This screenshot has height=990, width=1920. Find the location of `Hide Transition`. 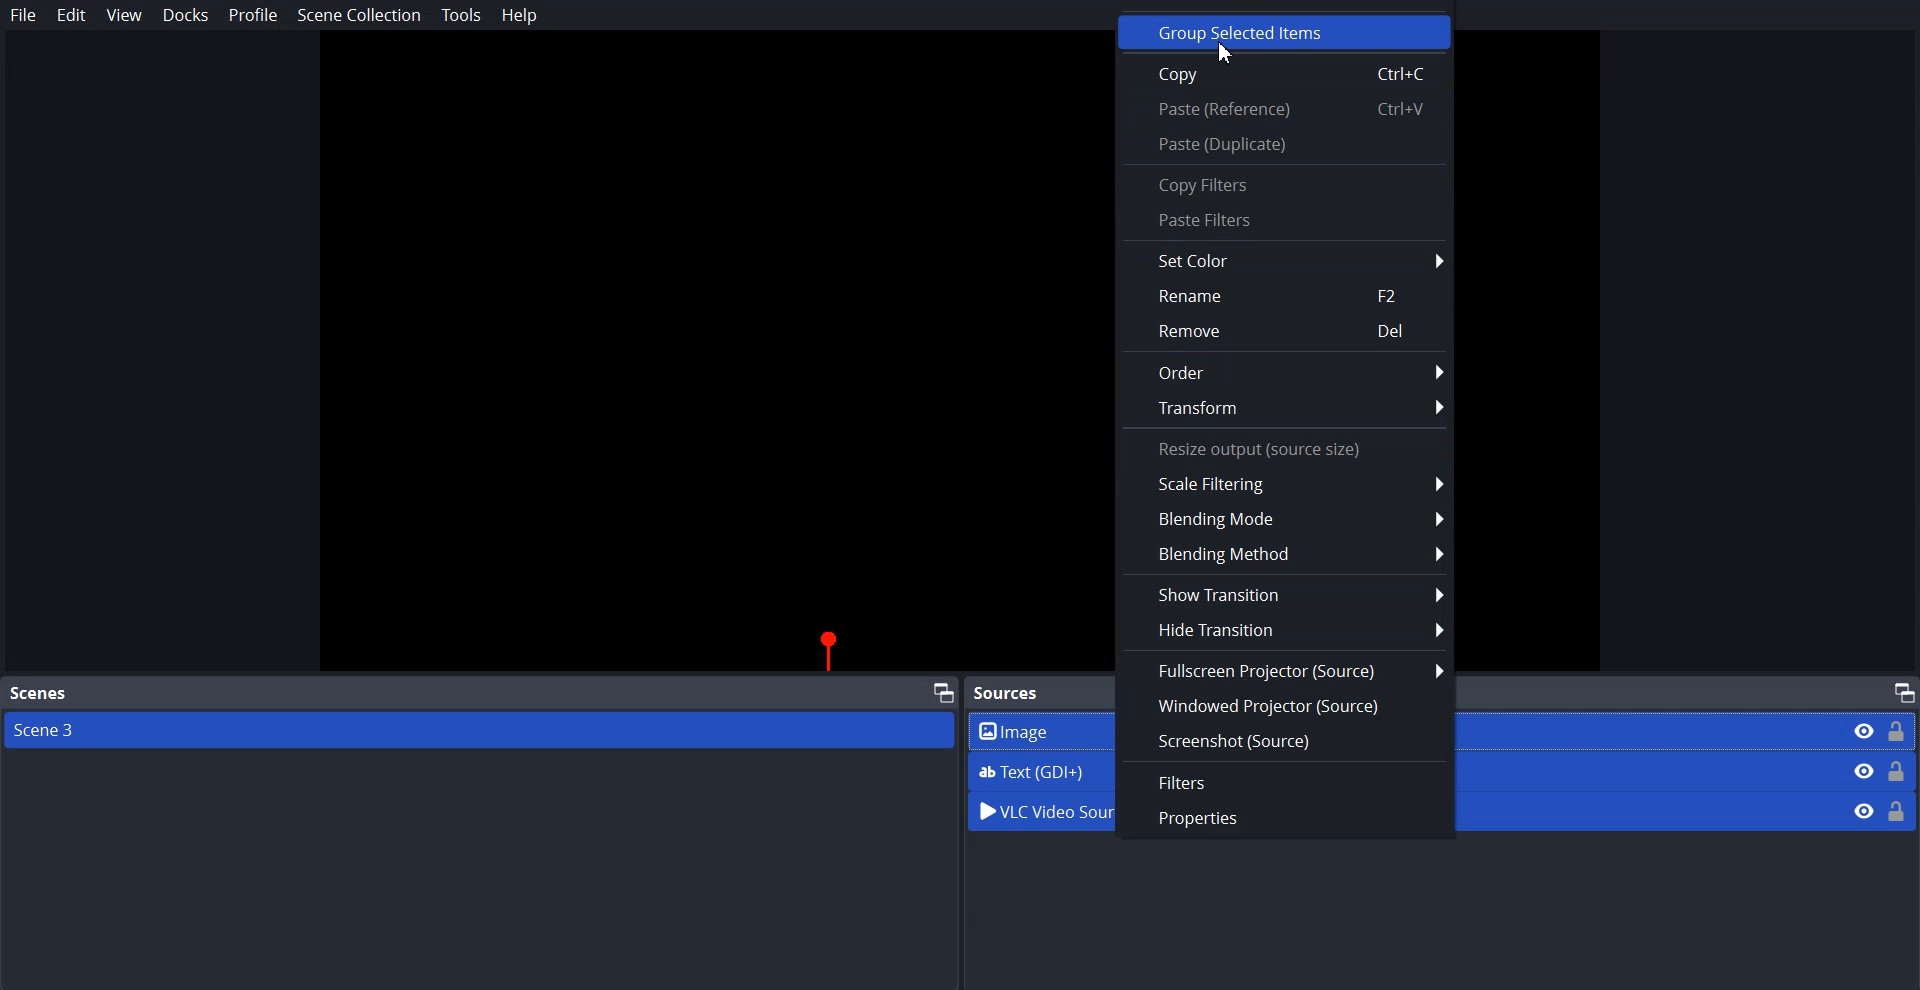

Hide Transition is located at coordinates (1285, 629).